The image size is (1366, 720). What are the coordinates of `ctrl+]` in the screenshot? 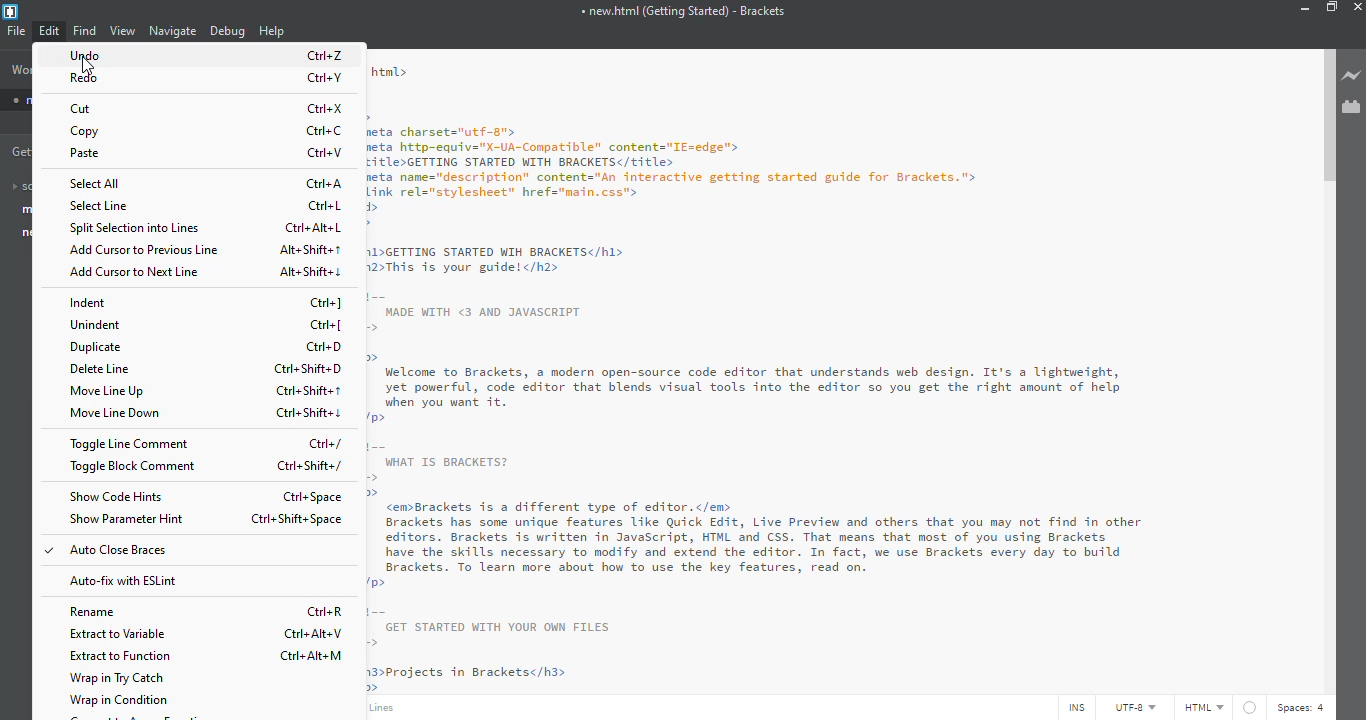 It's located at (328, 303).